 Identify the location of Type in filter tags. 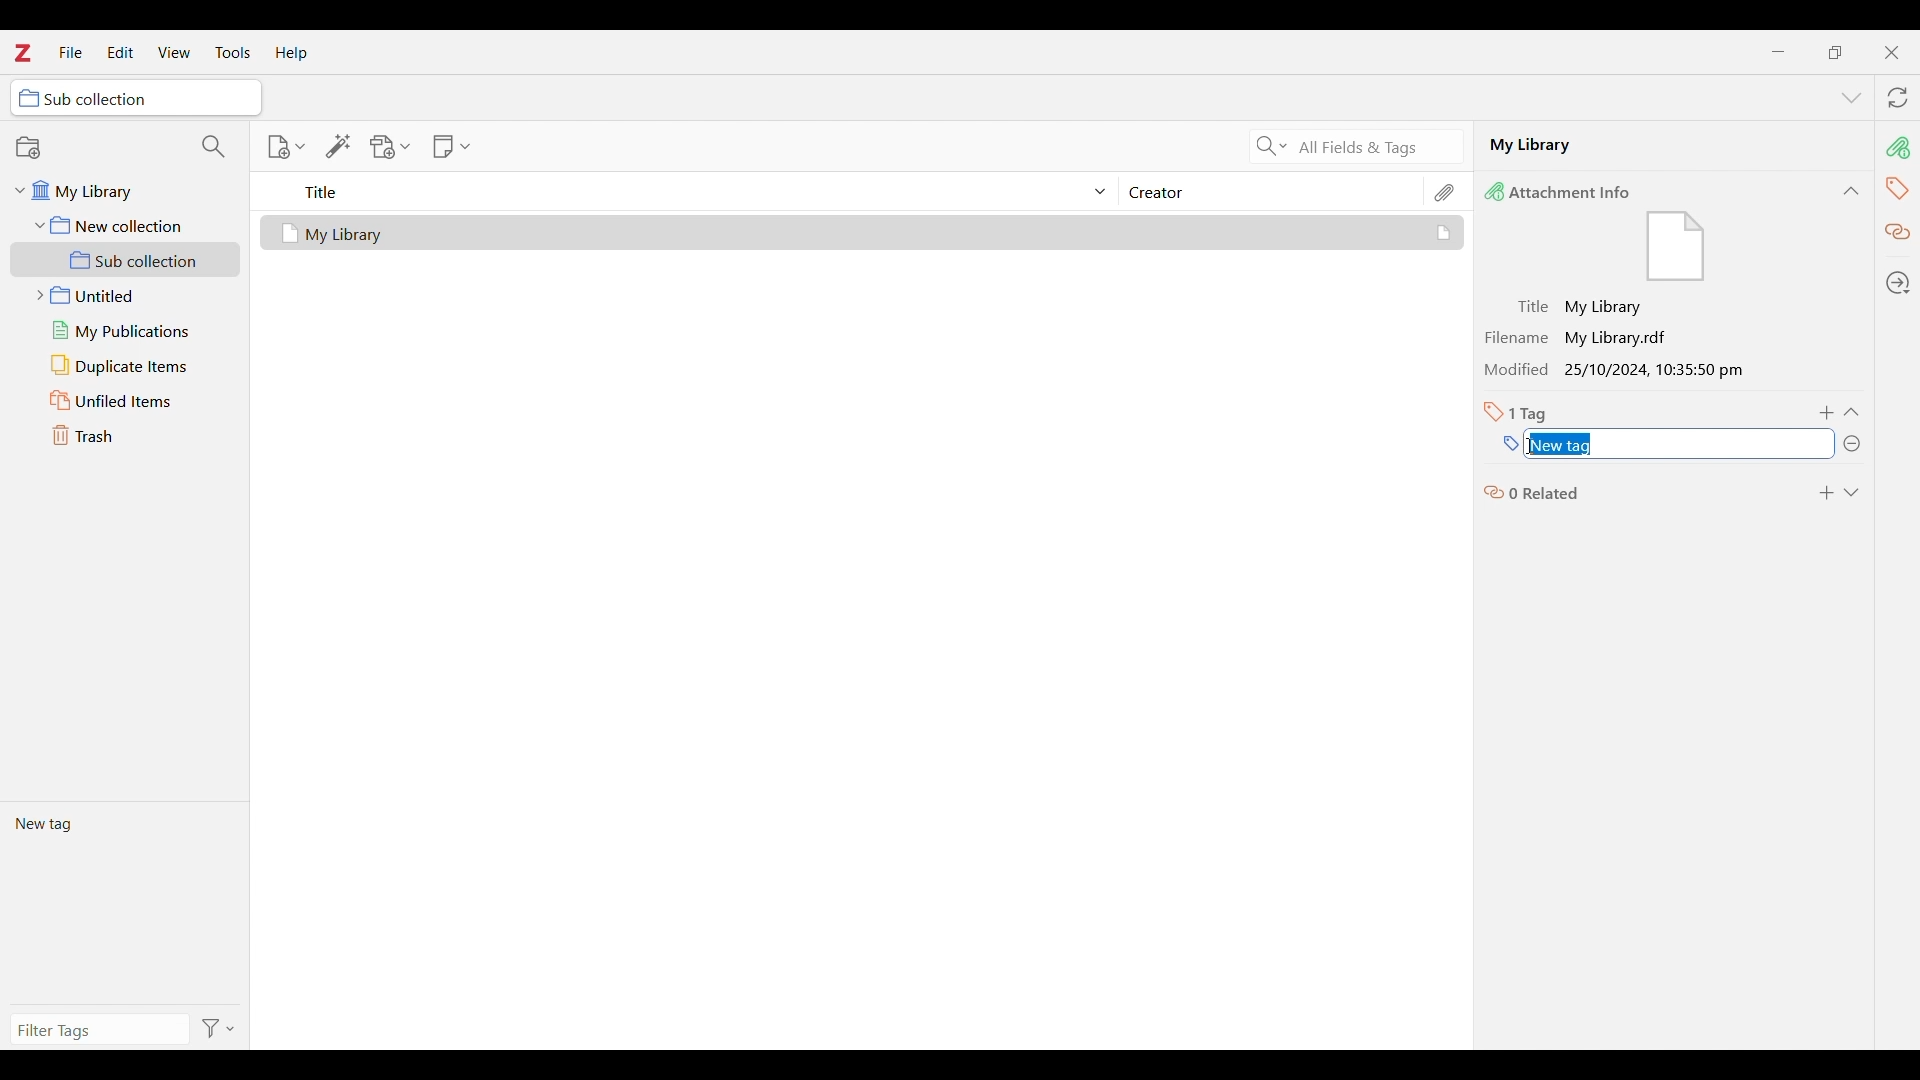
(96, 1033).